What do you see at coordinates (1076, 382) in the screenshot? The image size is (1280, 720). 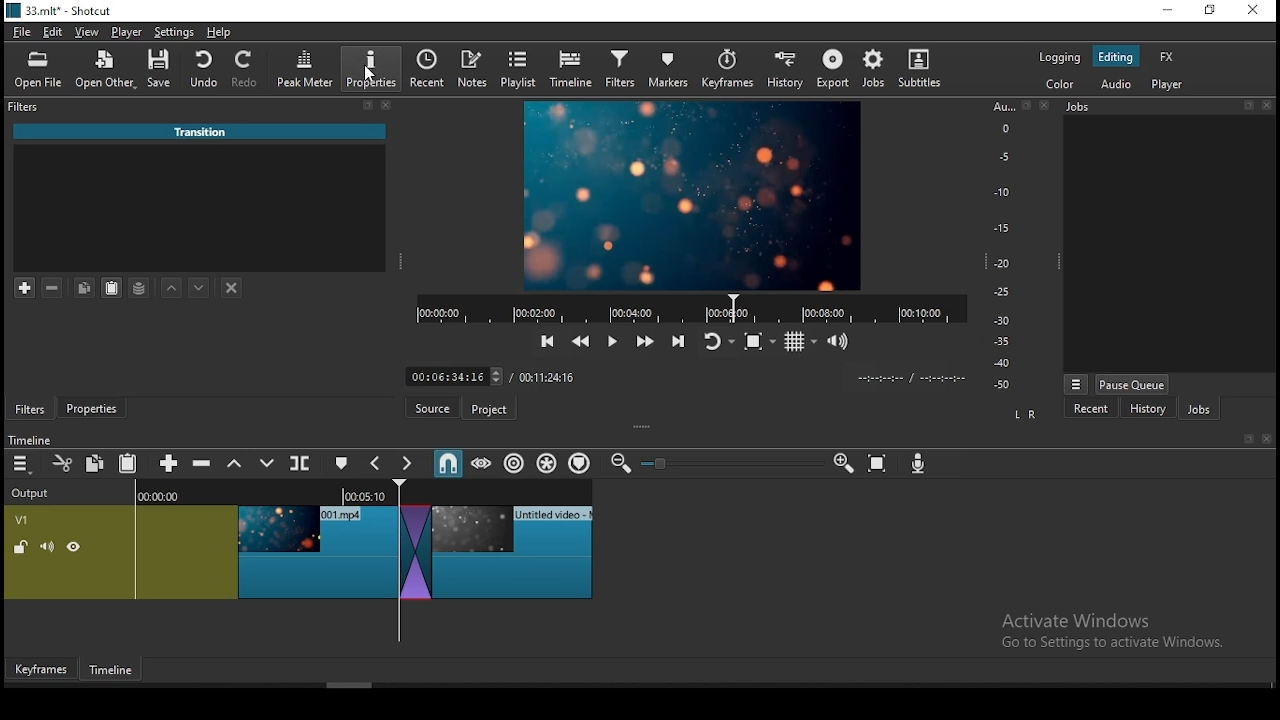 I see `options` at bounding box center [1076, 382].